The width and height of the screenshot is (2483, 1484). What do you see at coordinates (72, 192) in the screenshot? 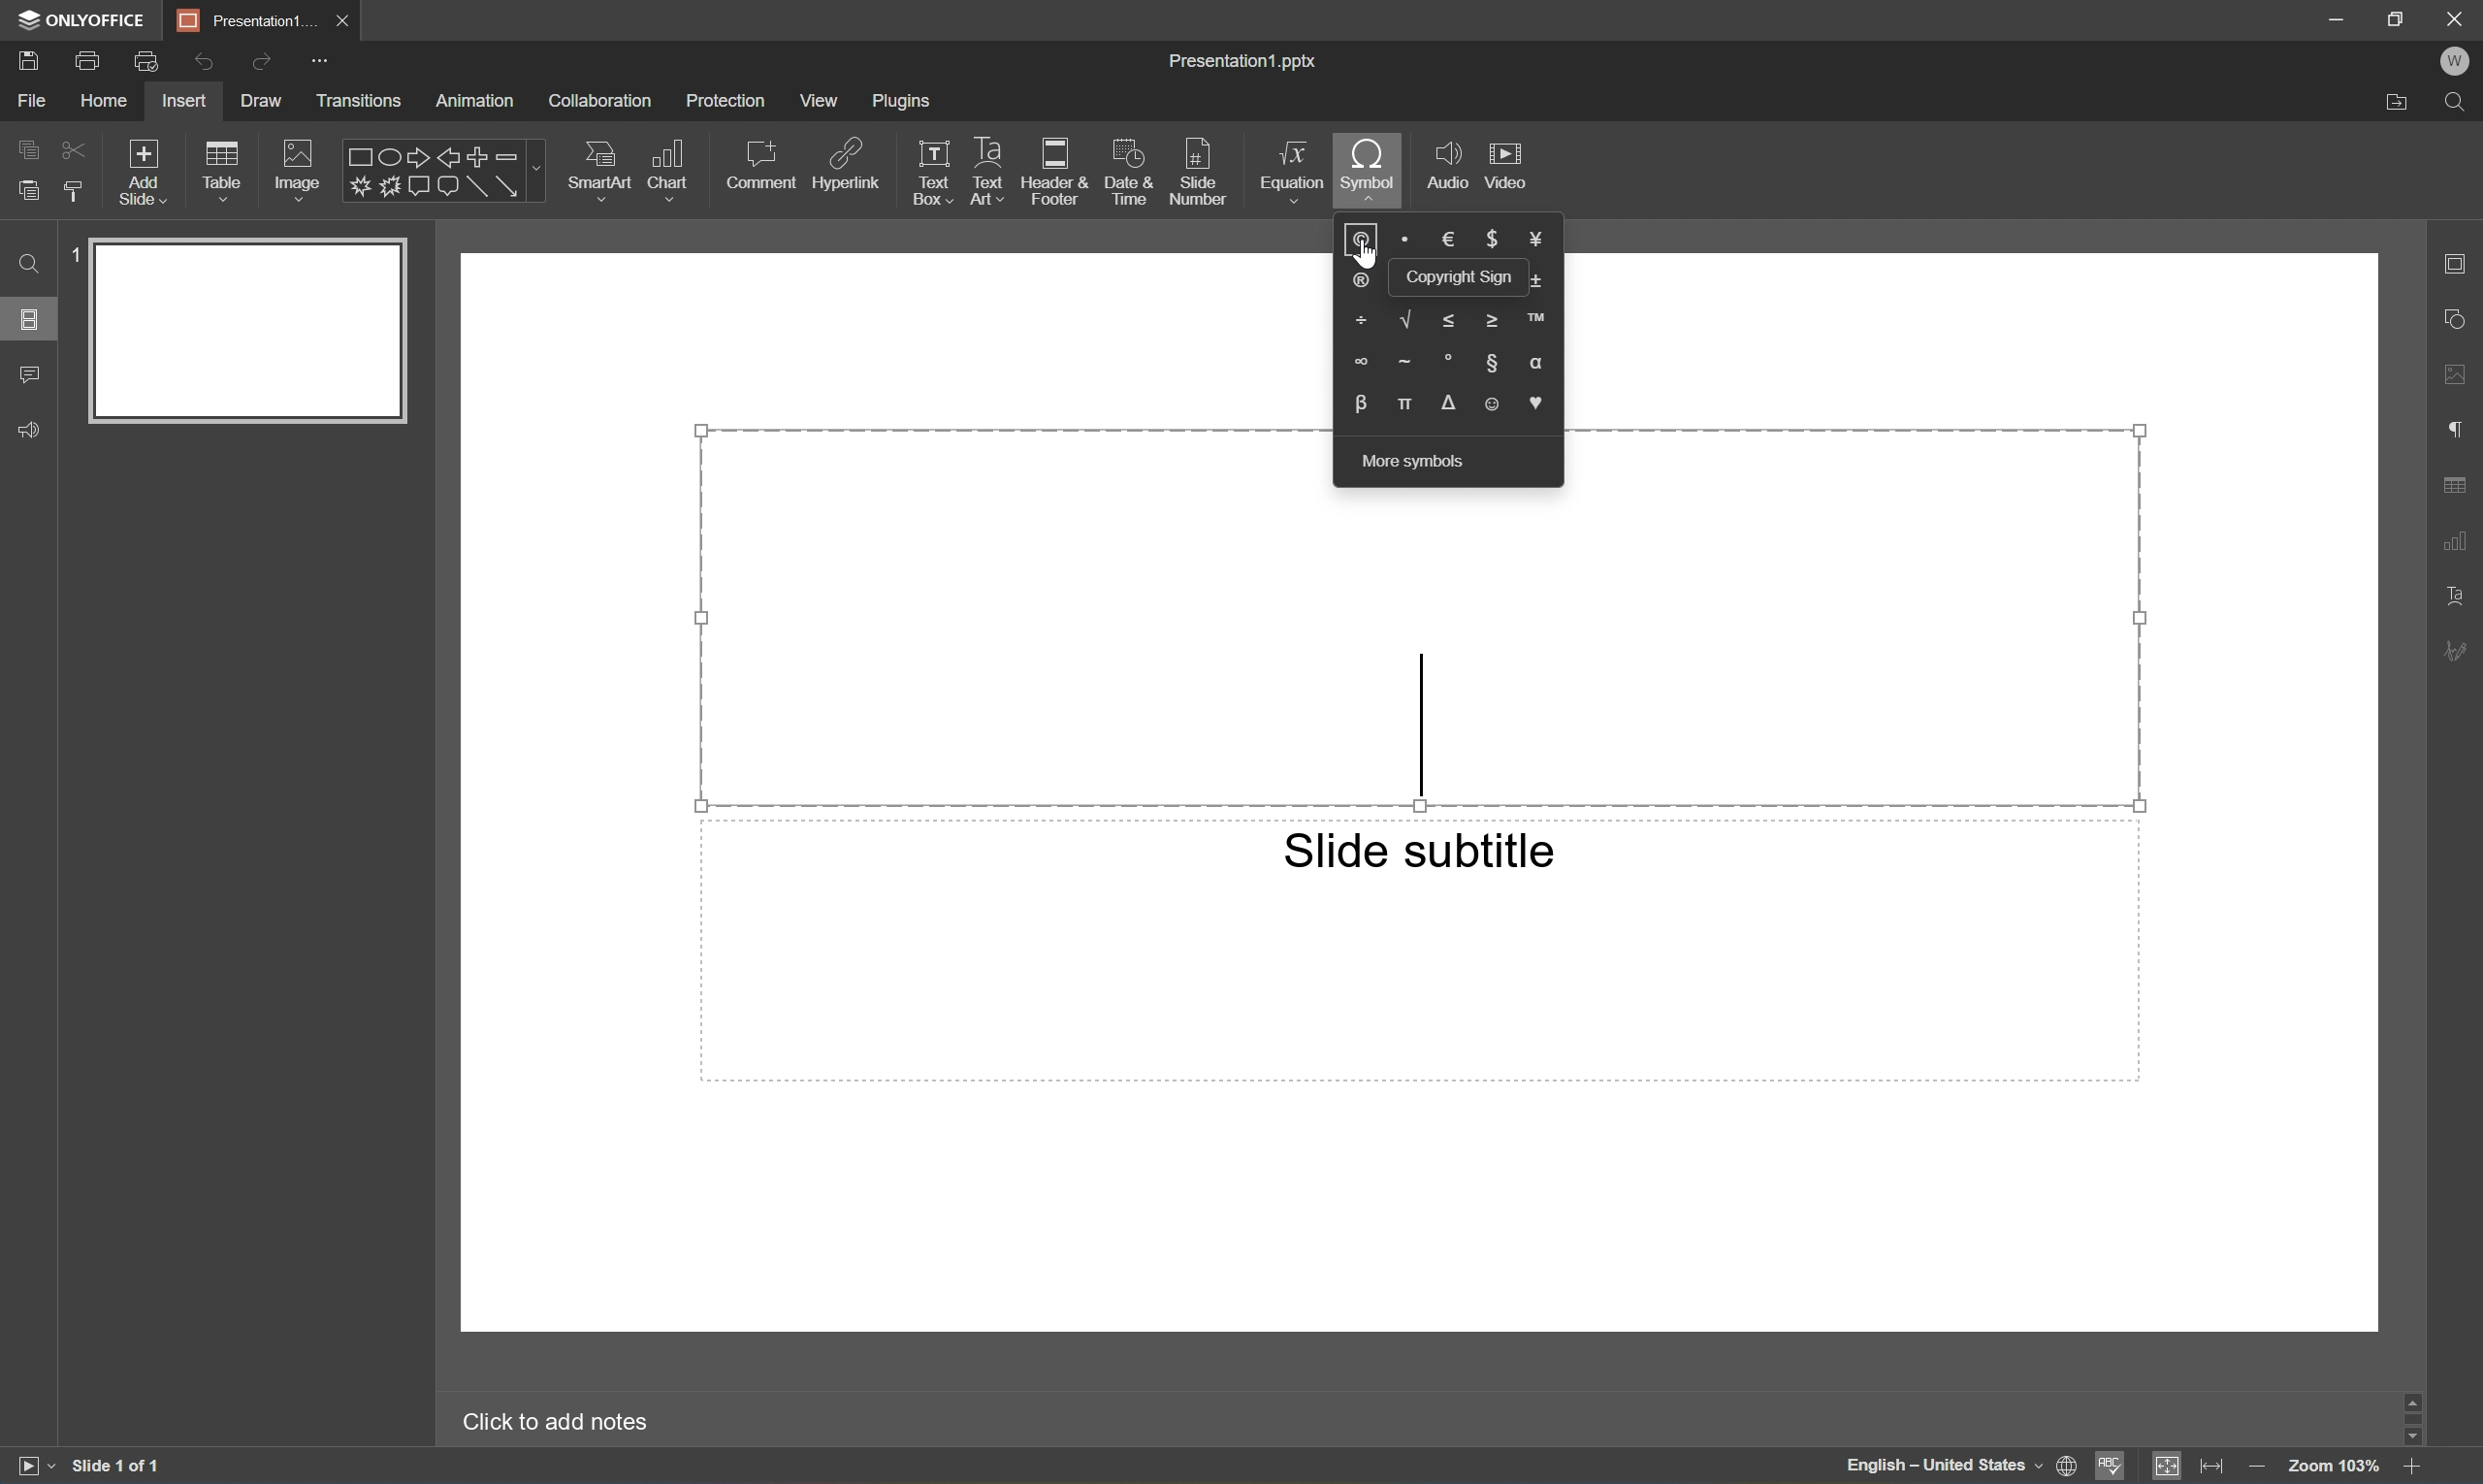
I see `Copy style` at bounding box center [72, 192].